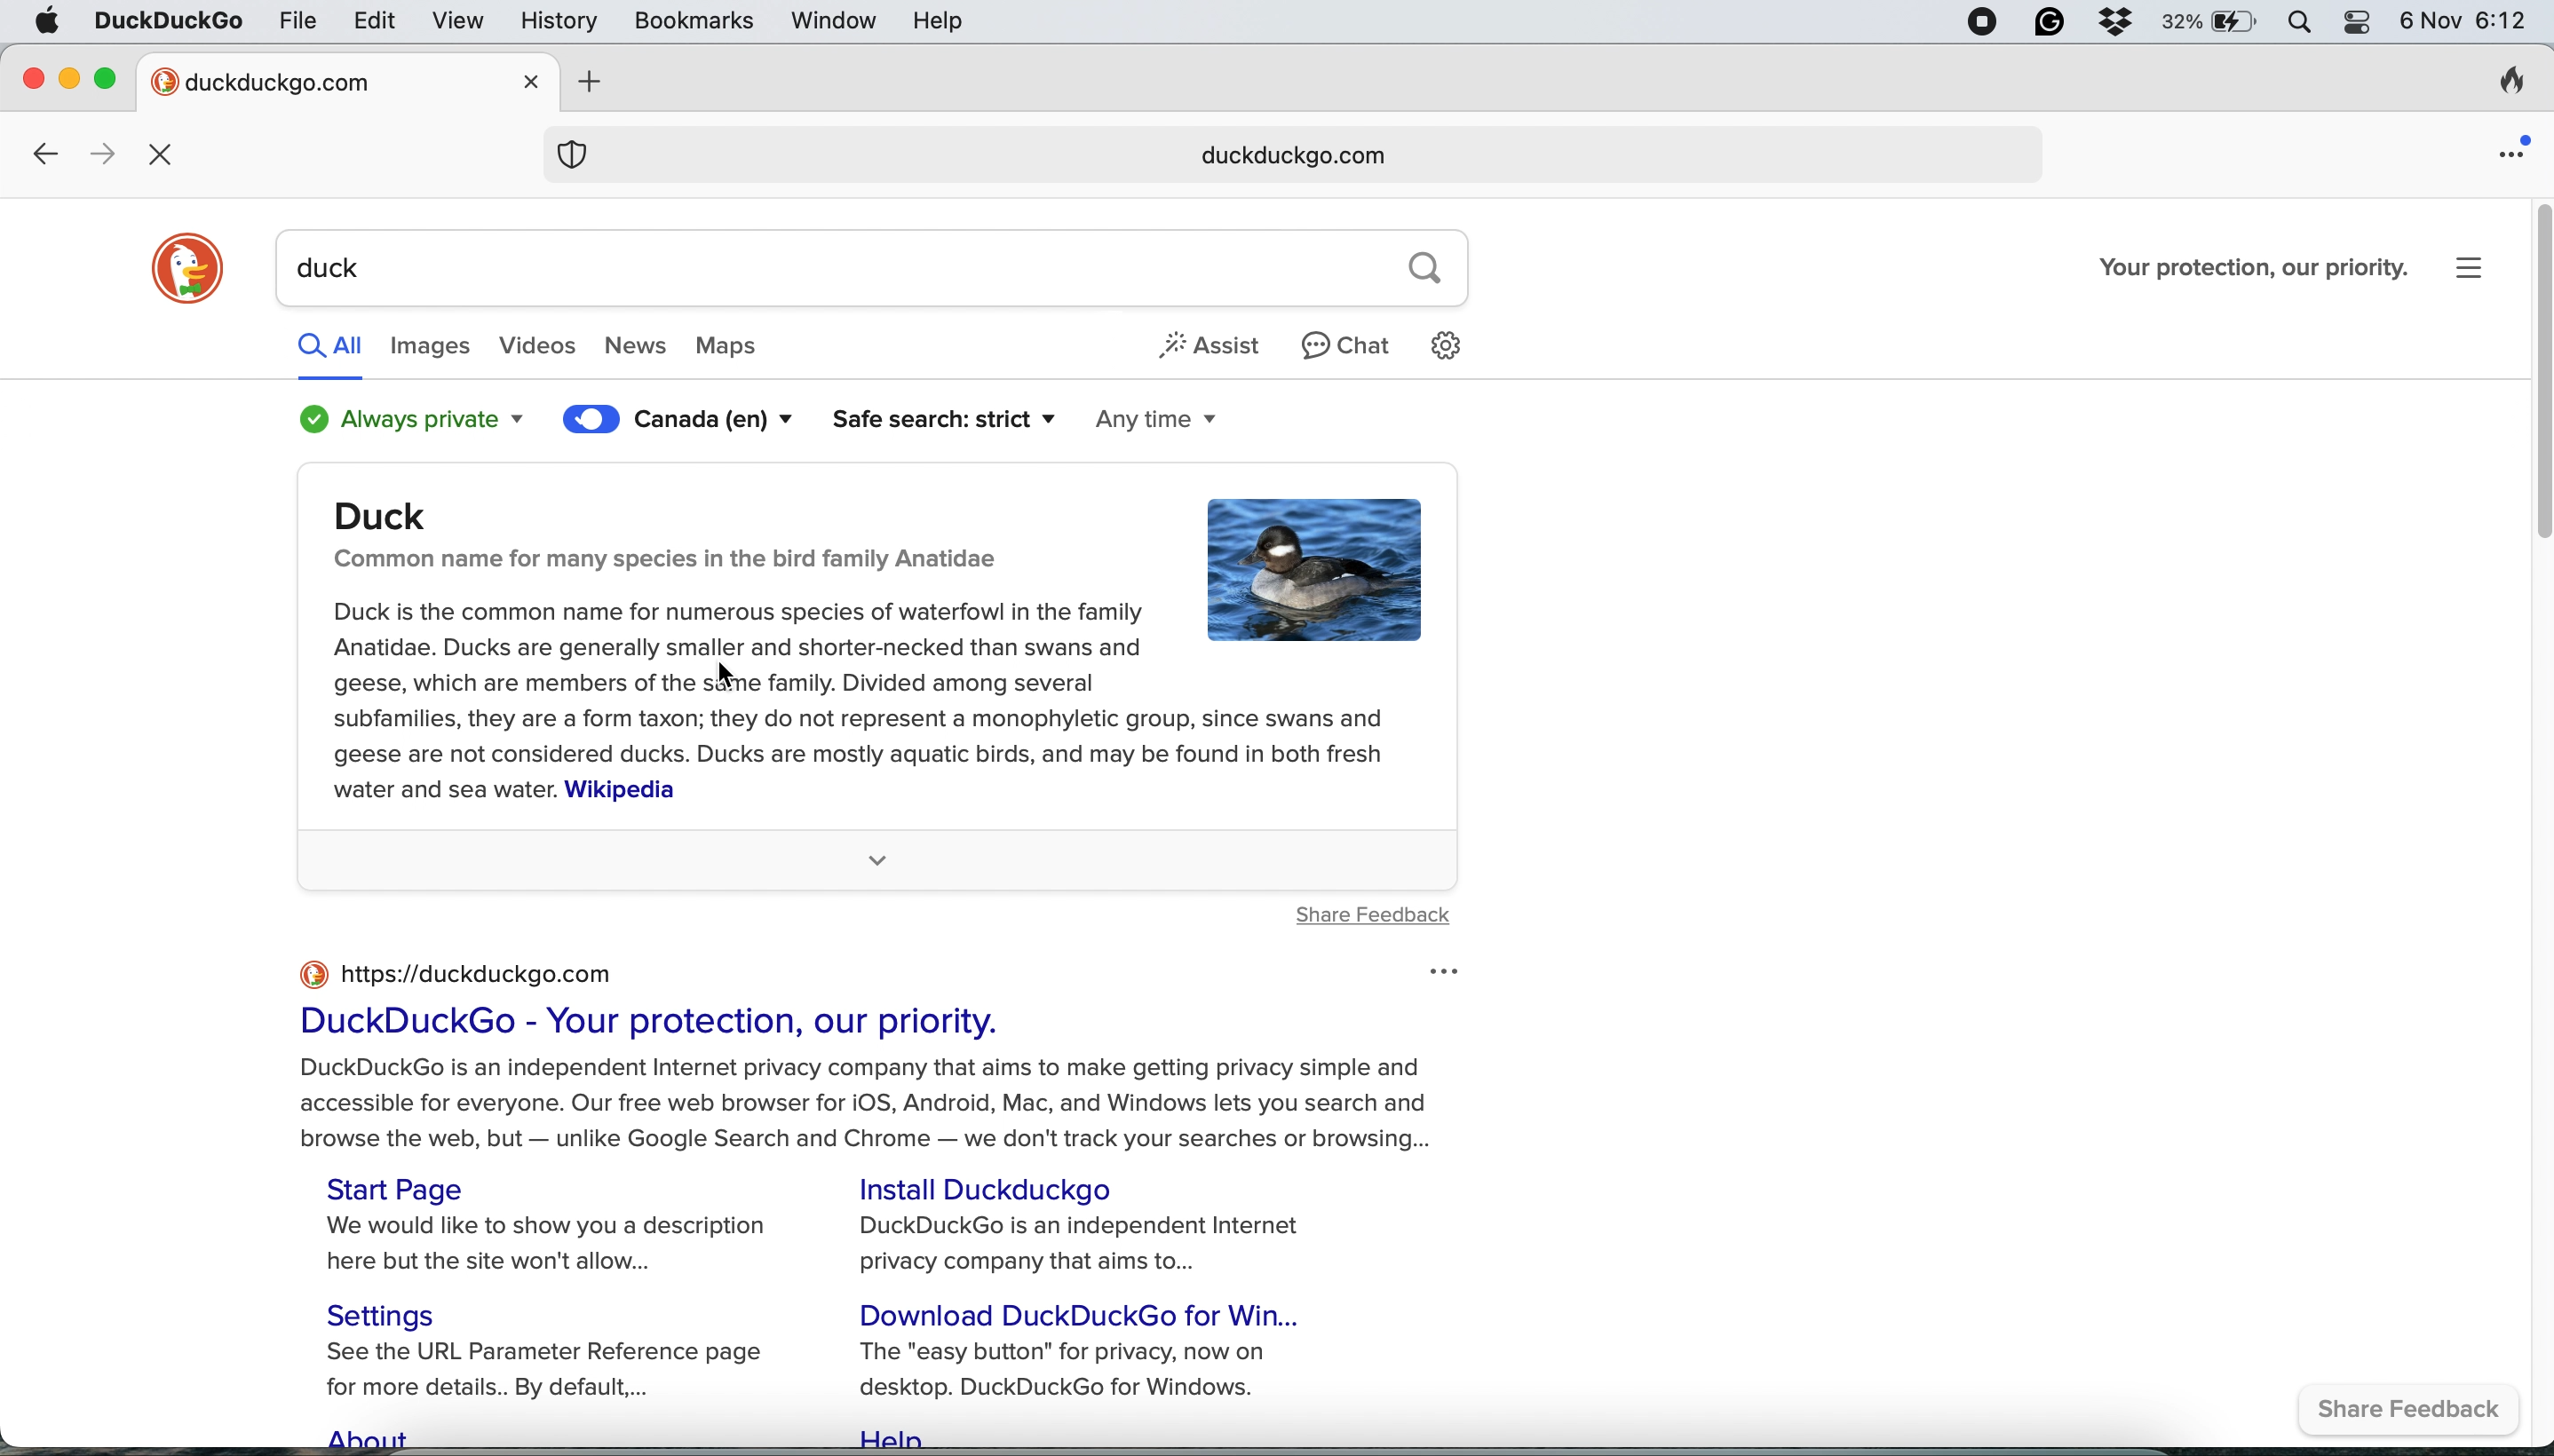  I want to click on clear browsing history, so click(2510, 85).